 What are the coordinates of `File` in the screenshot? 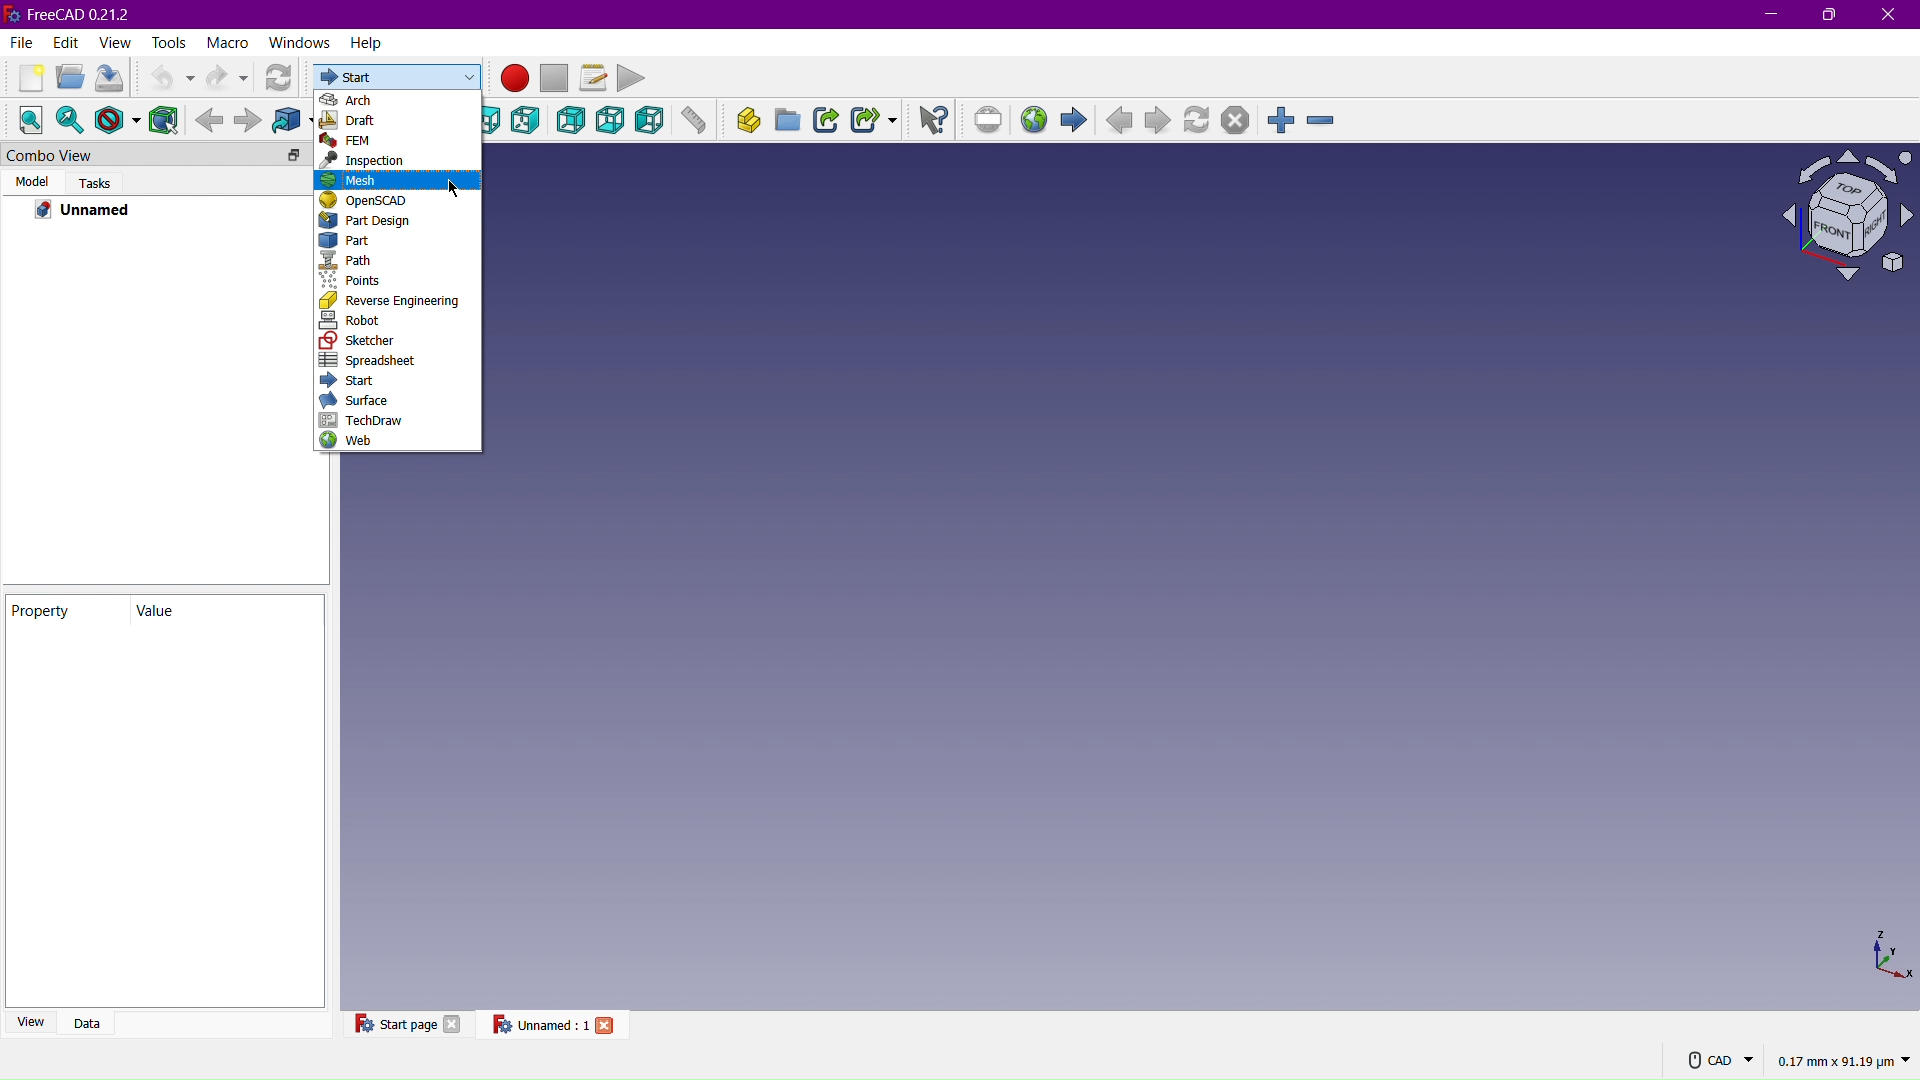 It's located at (19, 44).